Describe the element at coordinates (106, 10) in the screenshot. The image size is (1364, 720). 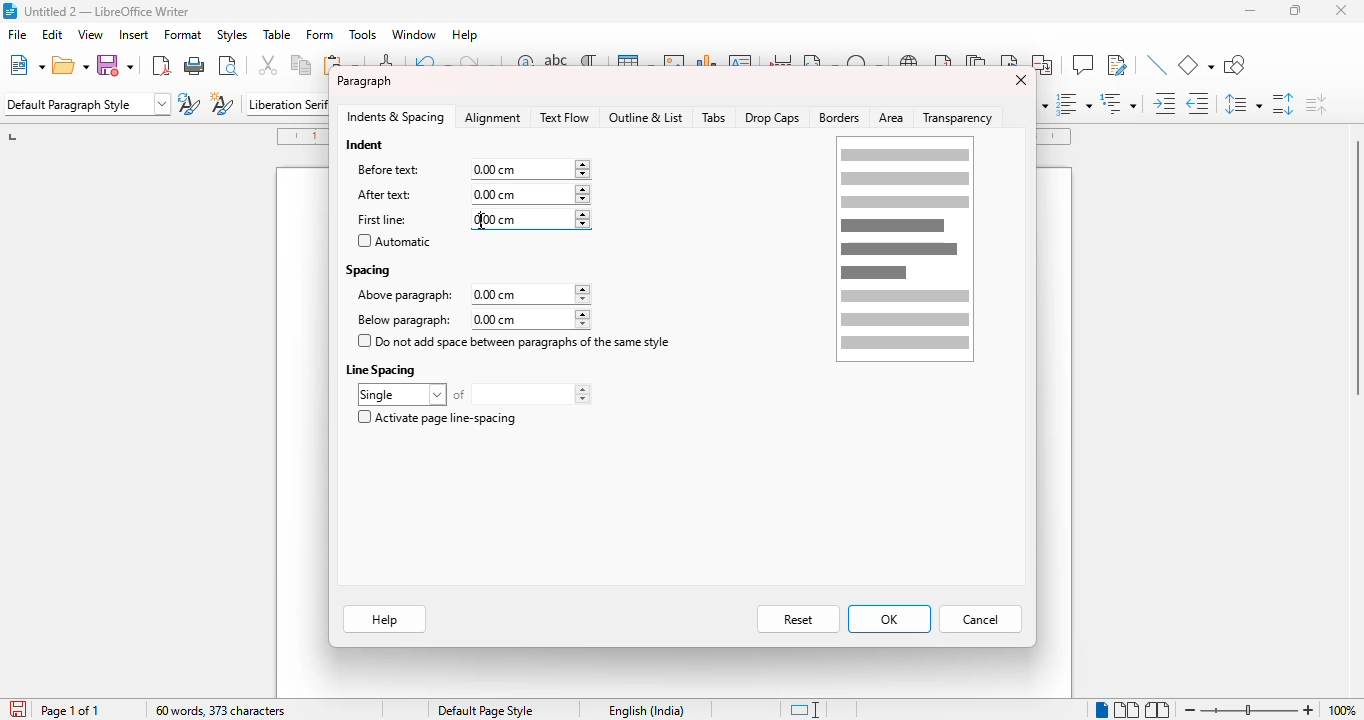
I see `title` at that location.